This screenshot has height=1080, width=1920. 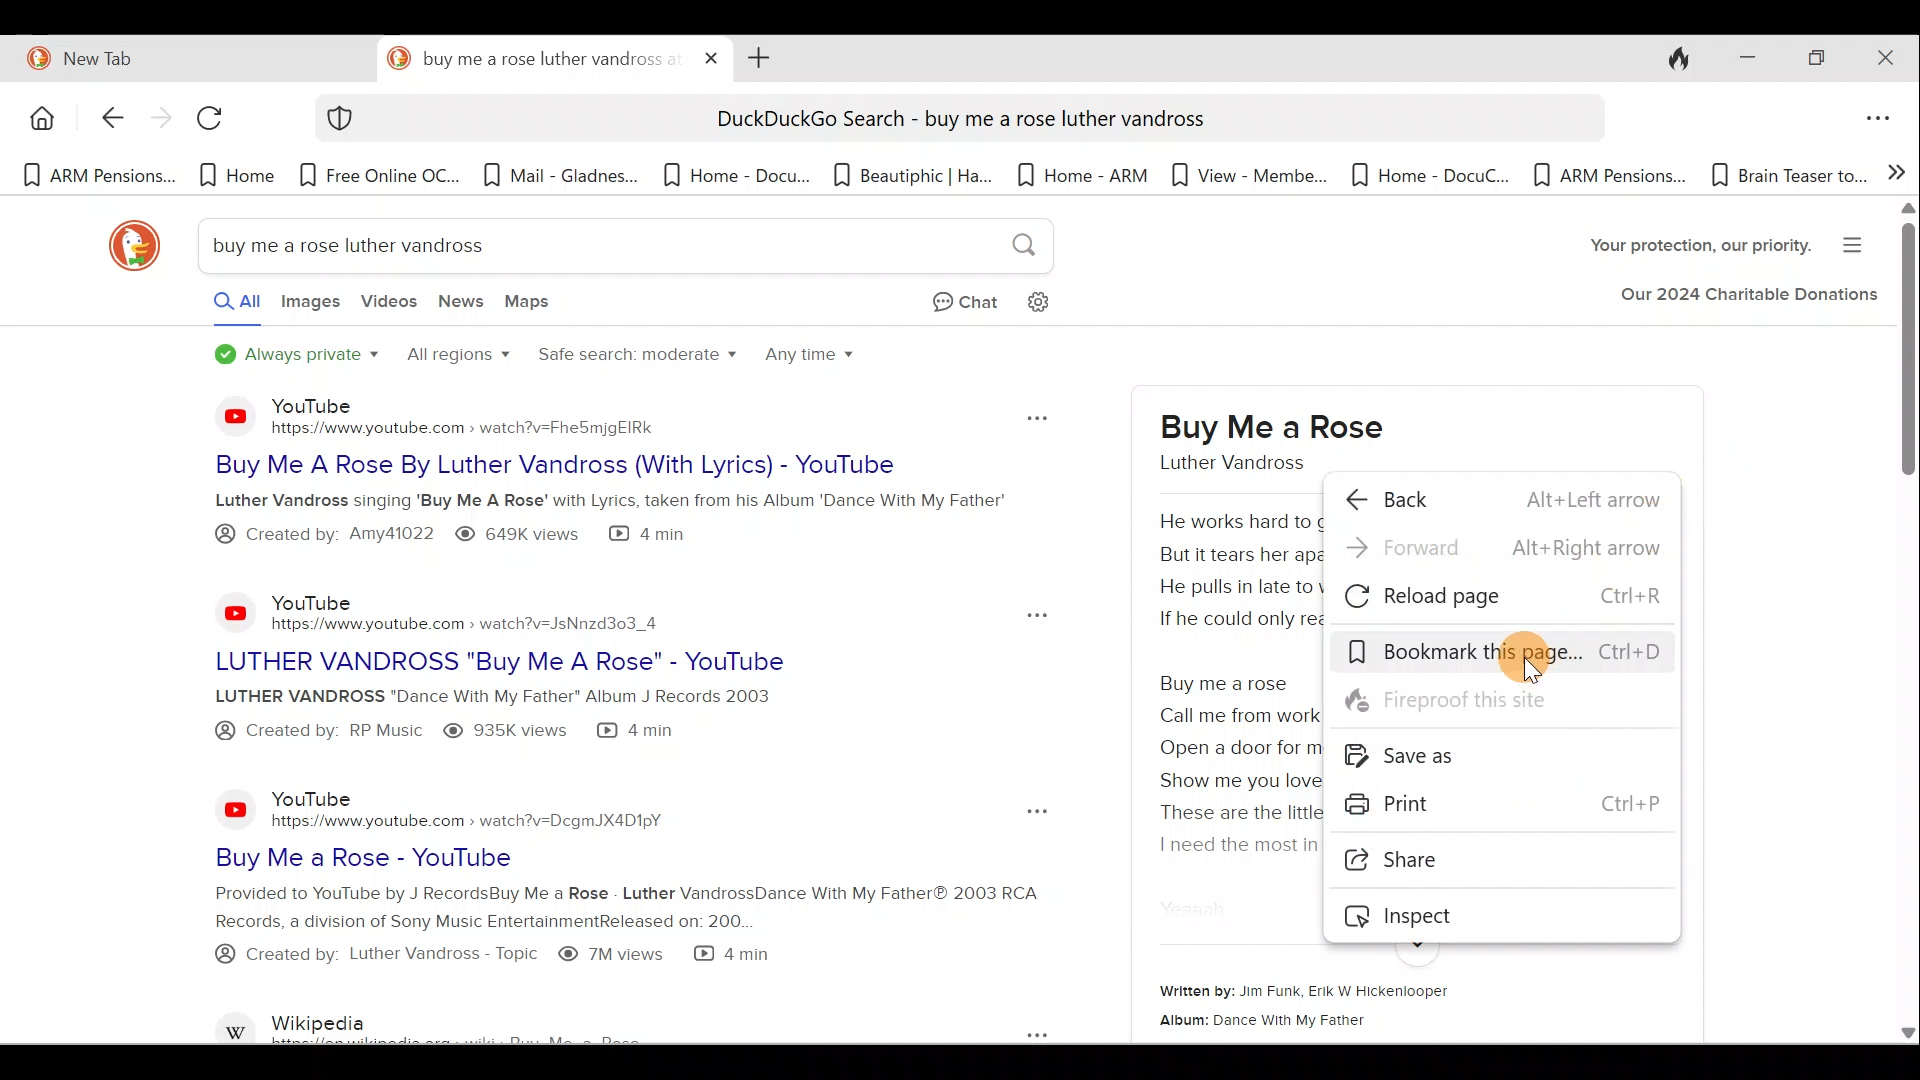 I want to click on Show more bookmarks, so click(x=1897, y=170).